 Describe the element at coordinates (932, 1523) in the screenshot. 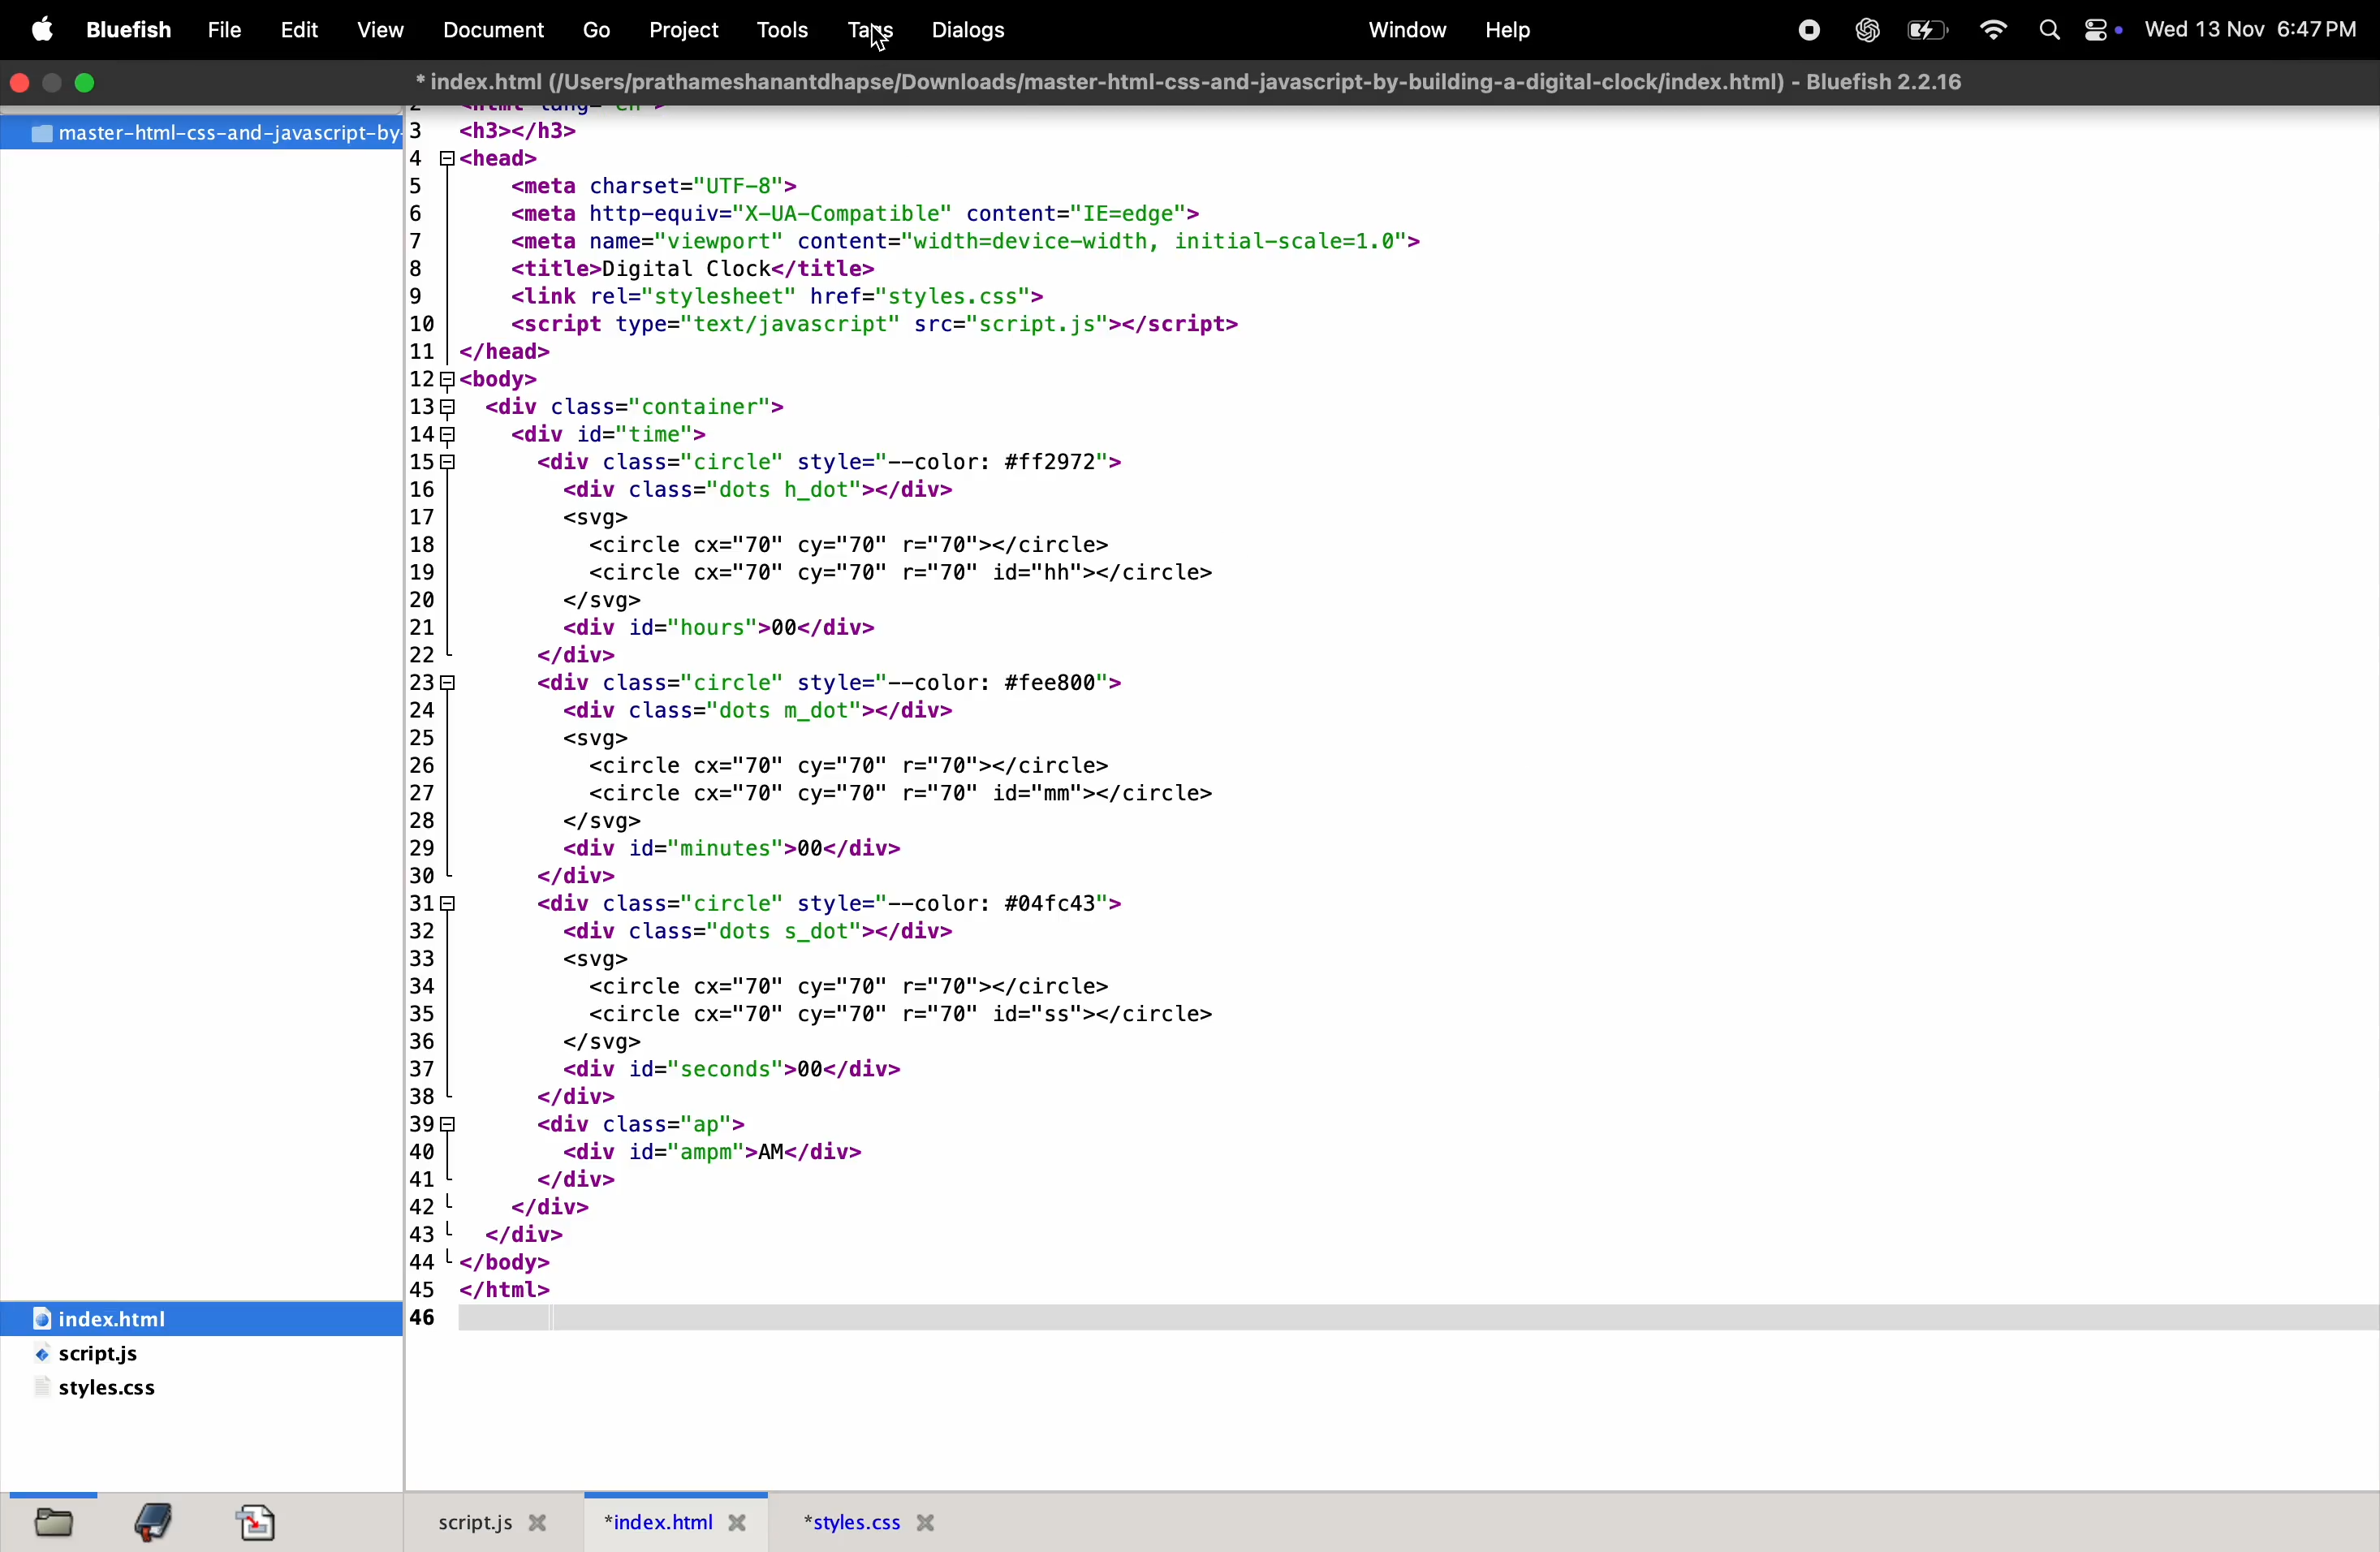

I see `Close file` at that location.